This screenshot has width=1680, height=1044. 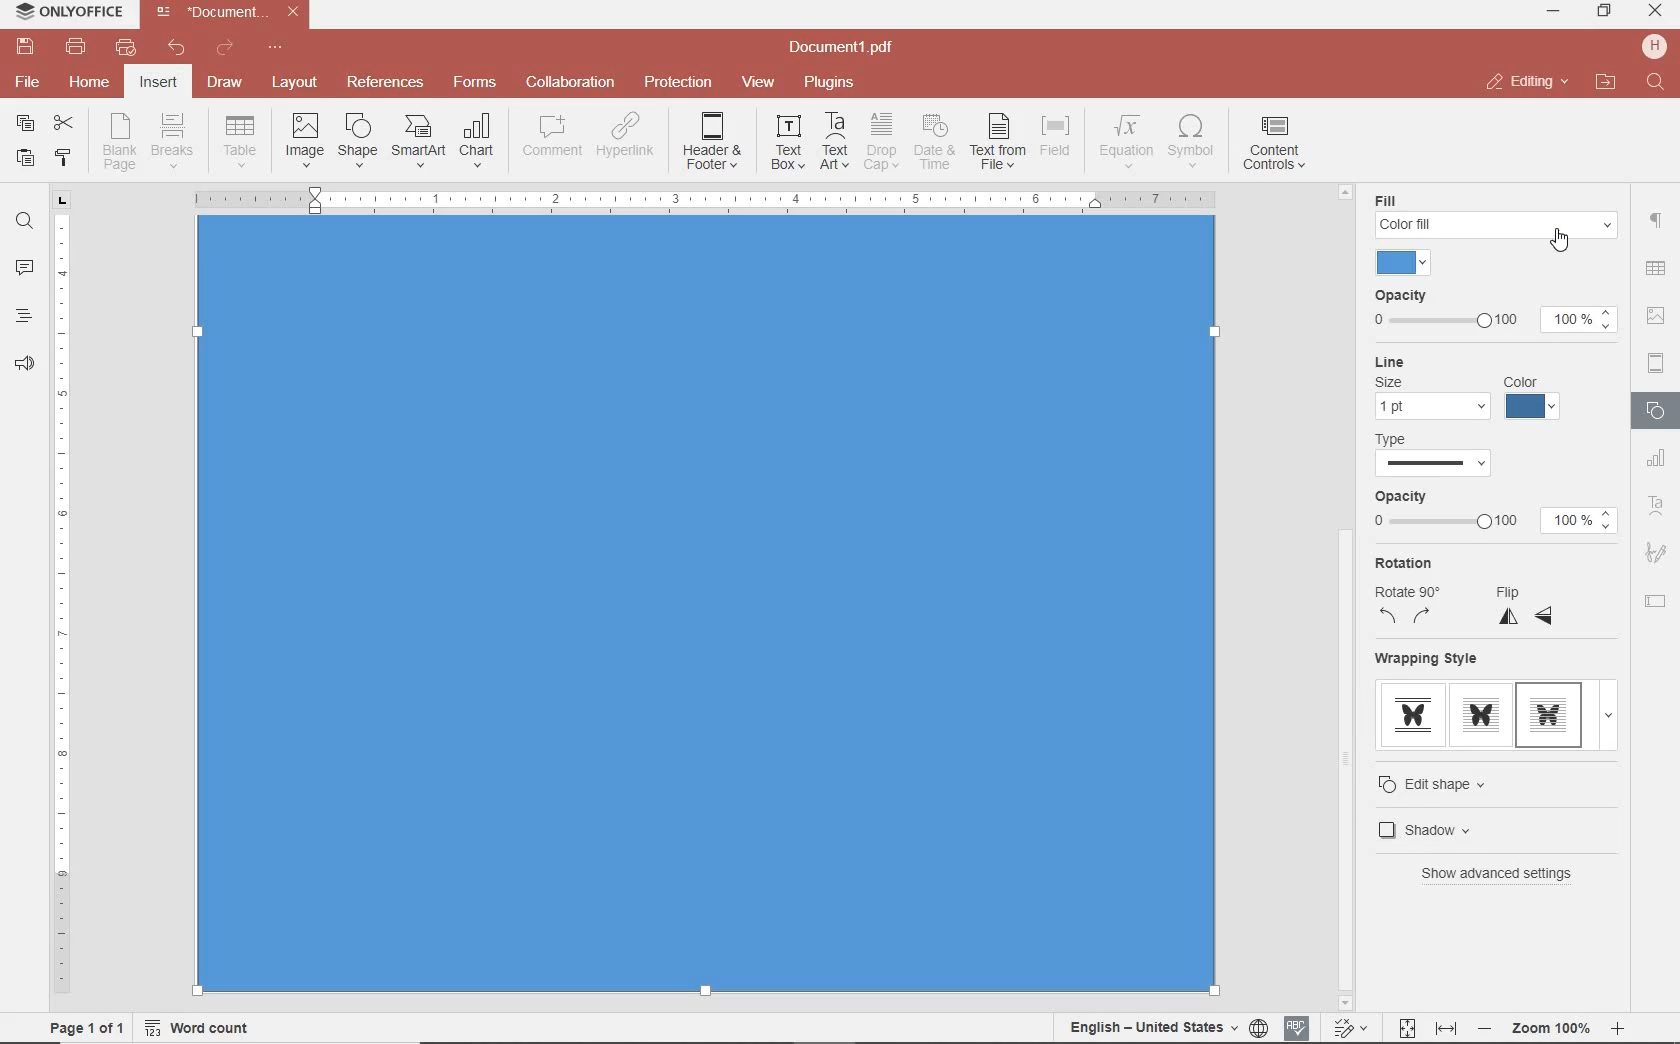 What do you see at coordinates (64, 13) in the screenshot?
I see `system name` at bounding box center [64, 13].